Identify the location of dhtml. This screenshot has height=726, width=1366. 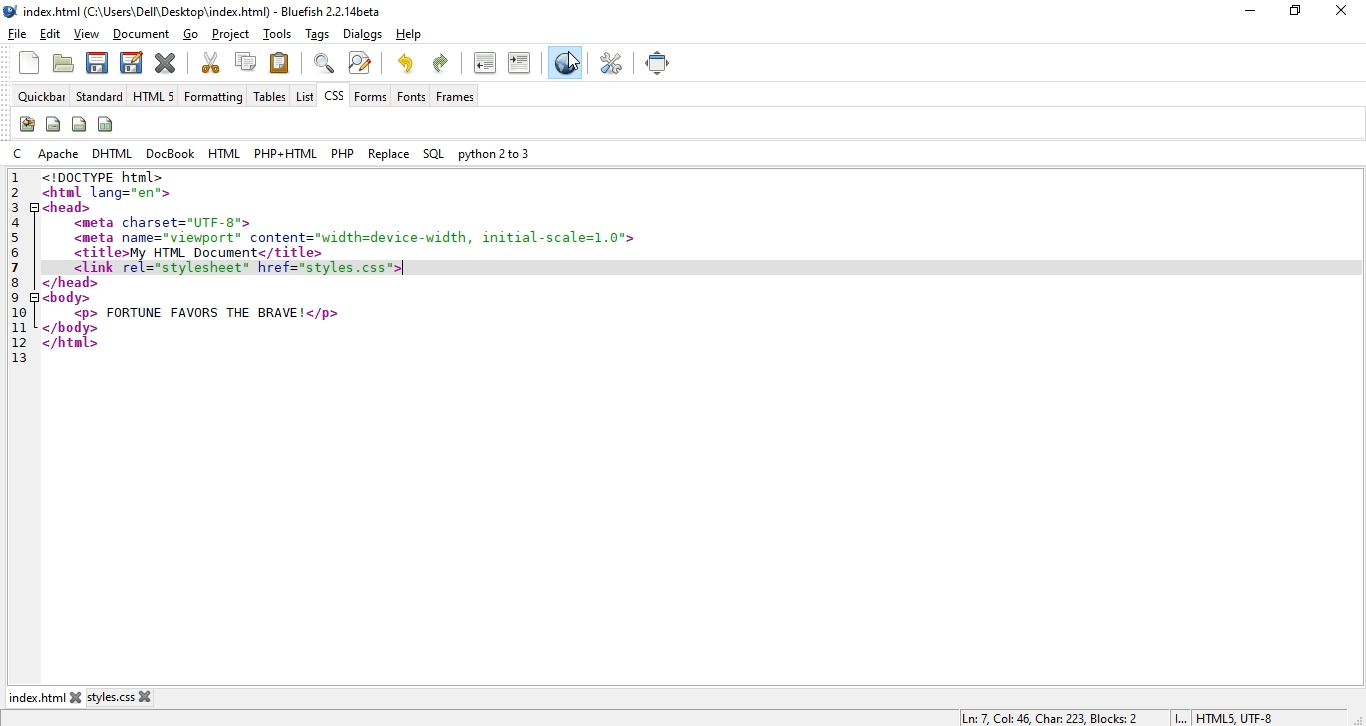
(114, 154).